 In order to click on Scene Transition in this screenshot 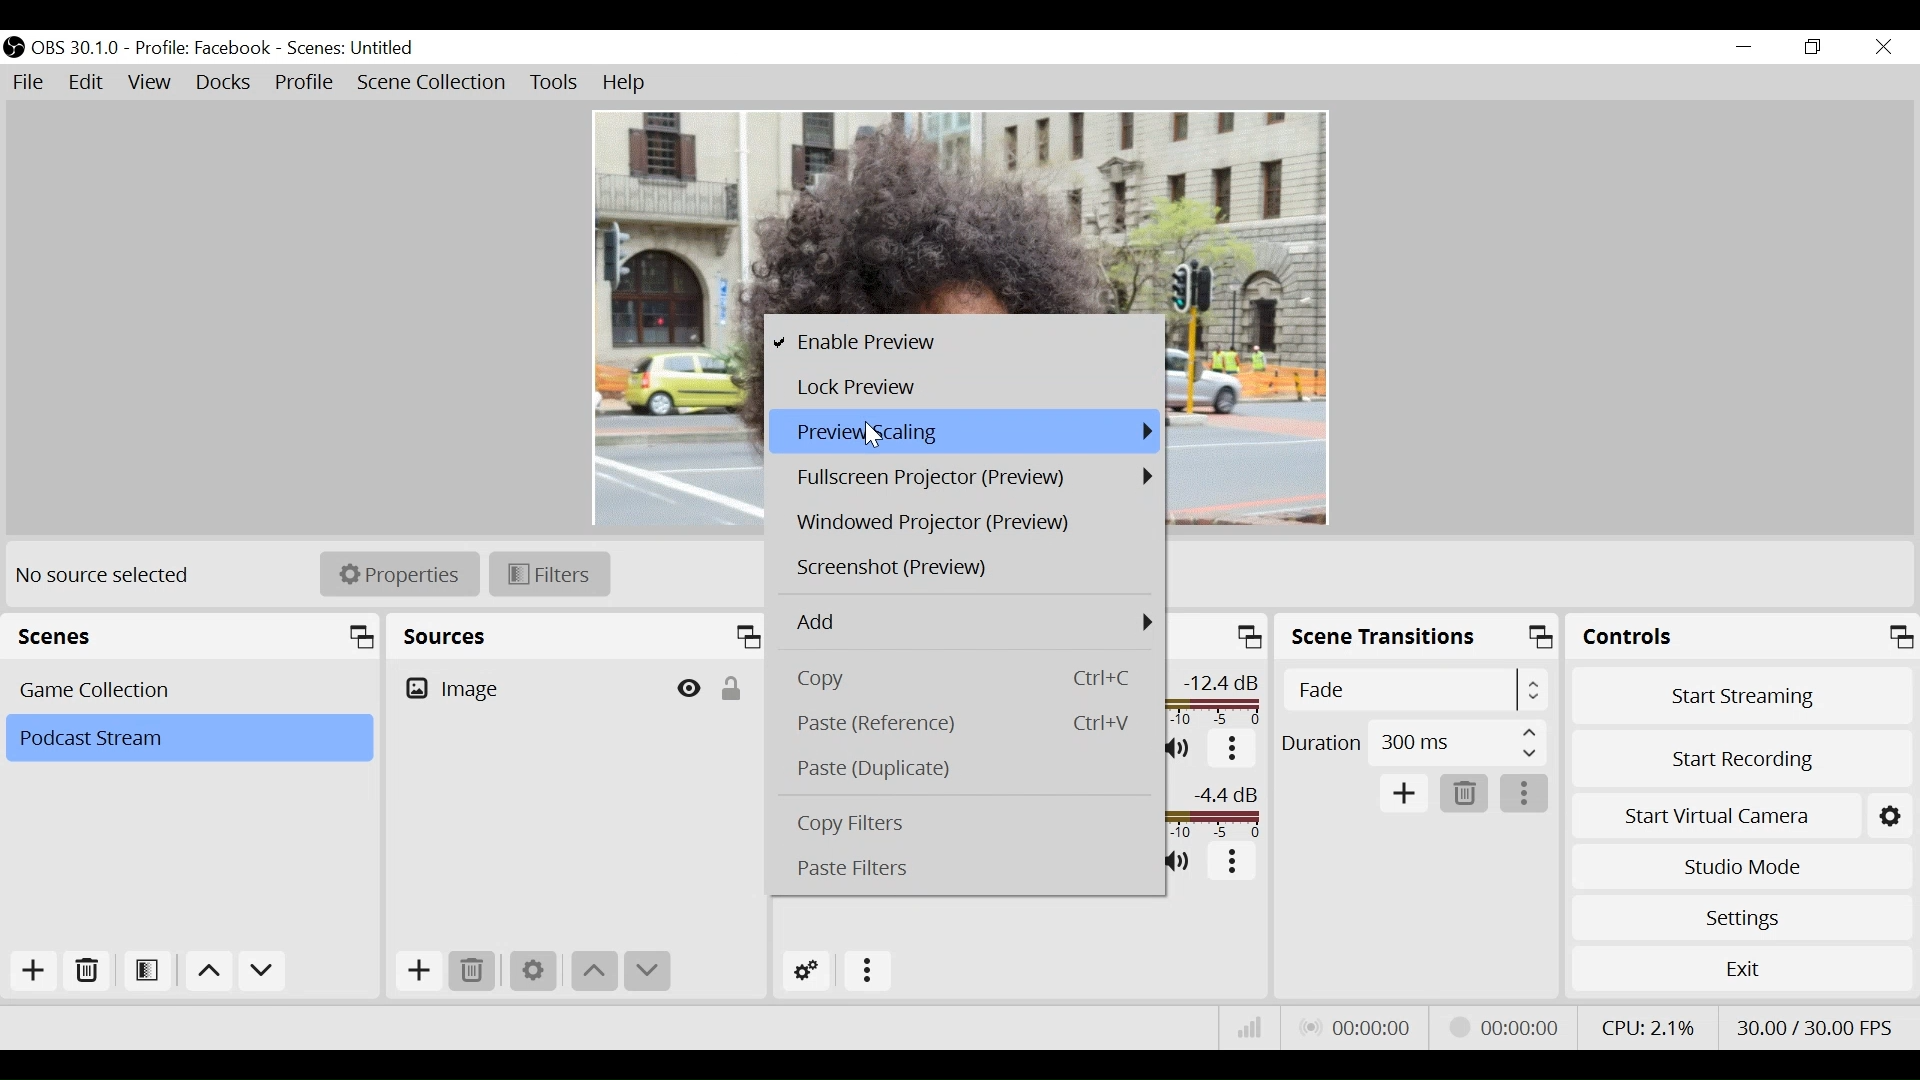, I will do `click(1419, 635)`.